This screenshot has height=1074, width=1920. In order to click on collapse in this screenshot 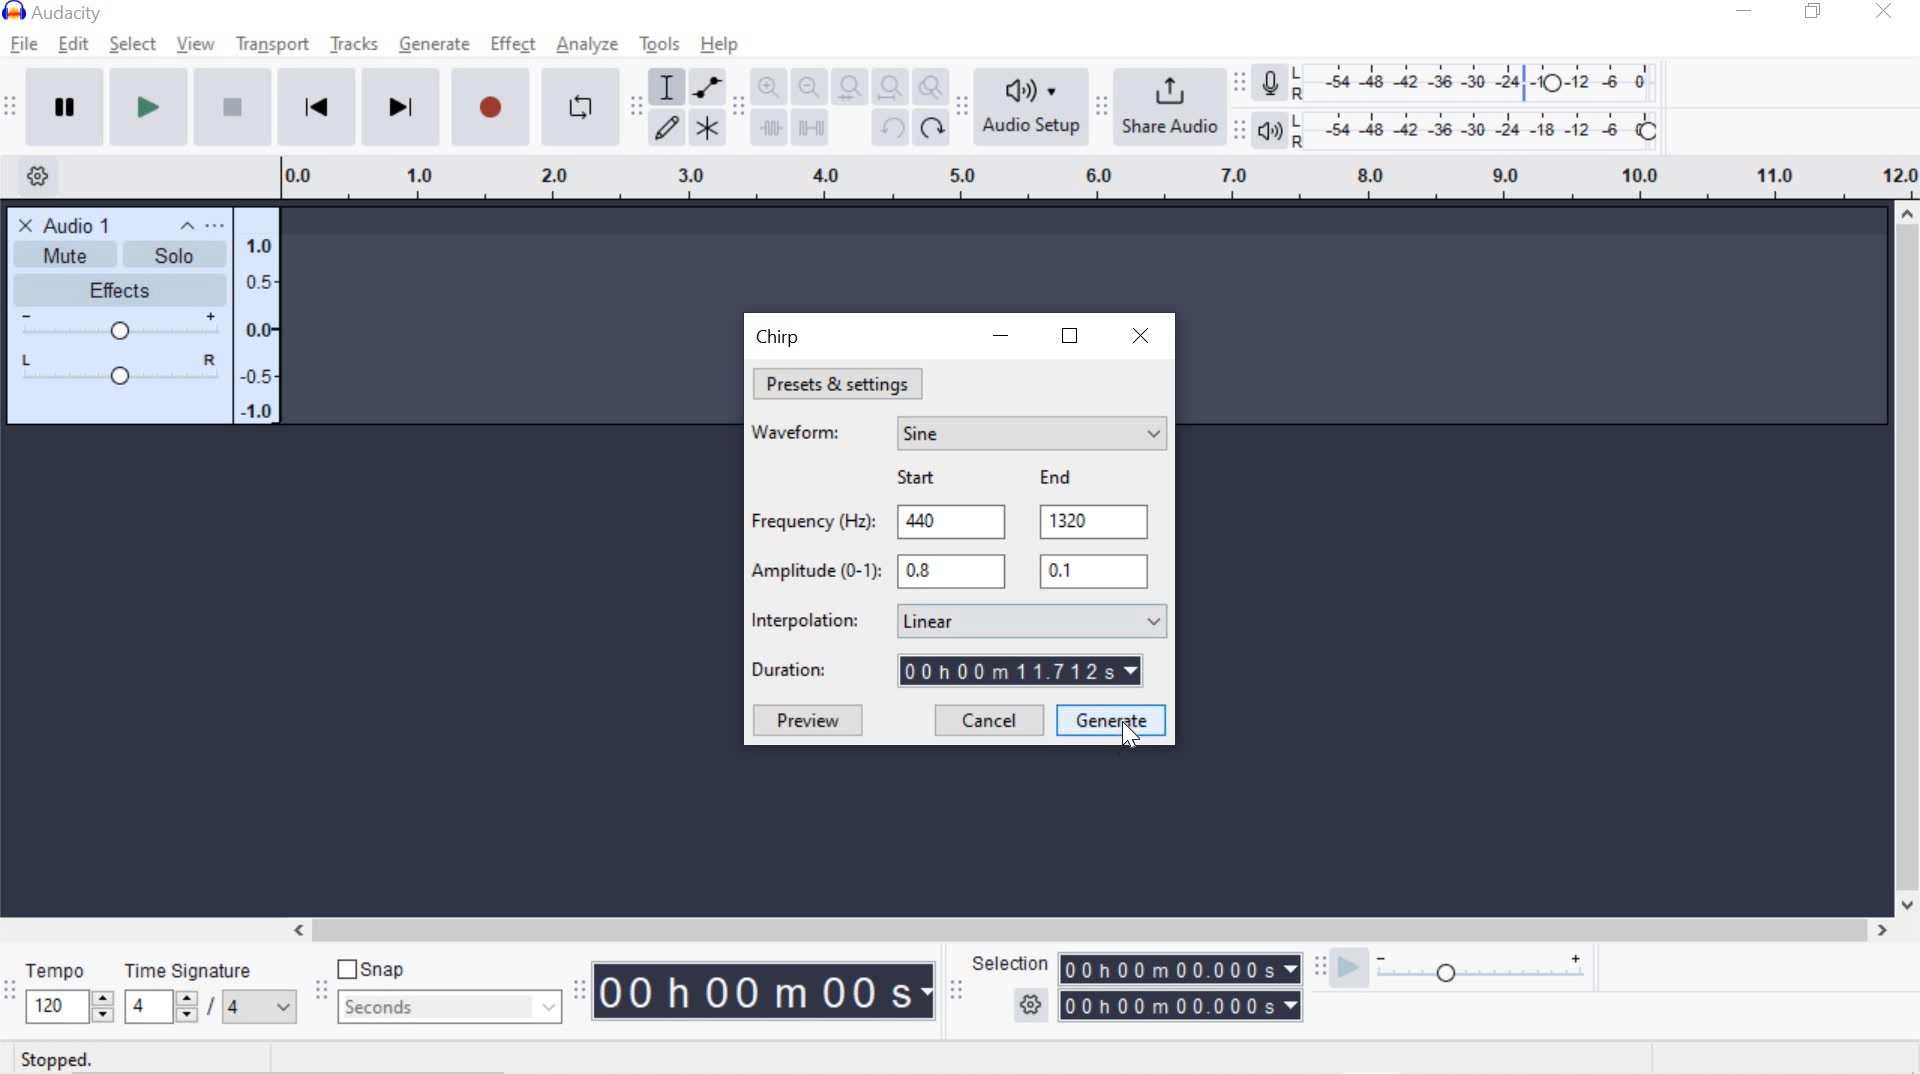, I will do `click(188, 228)`.